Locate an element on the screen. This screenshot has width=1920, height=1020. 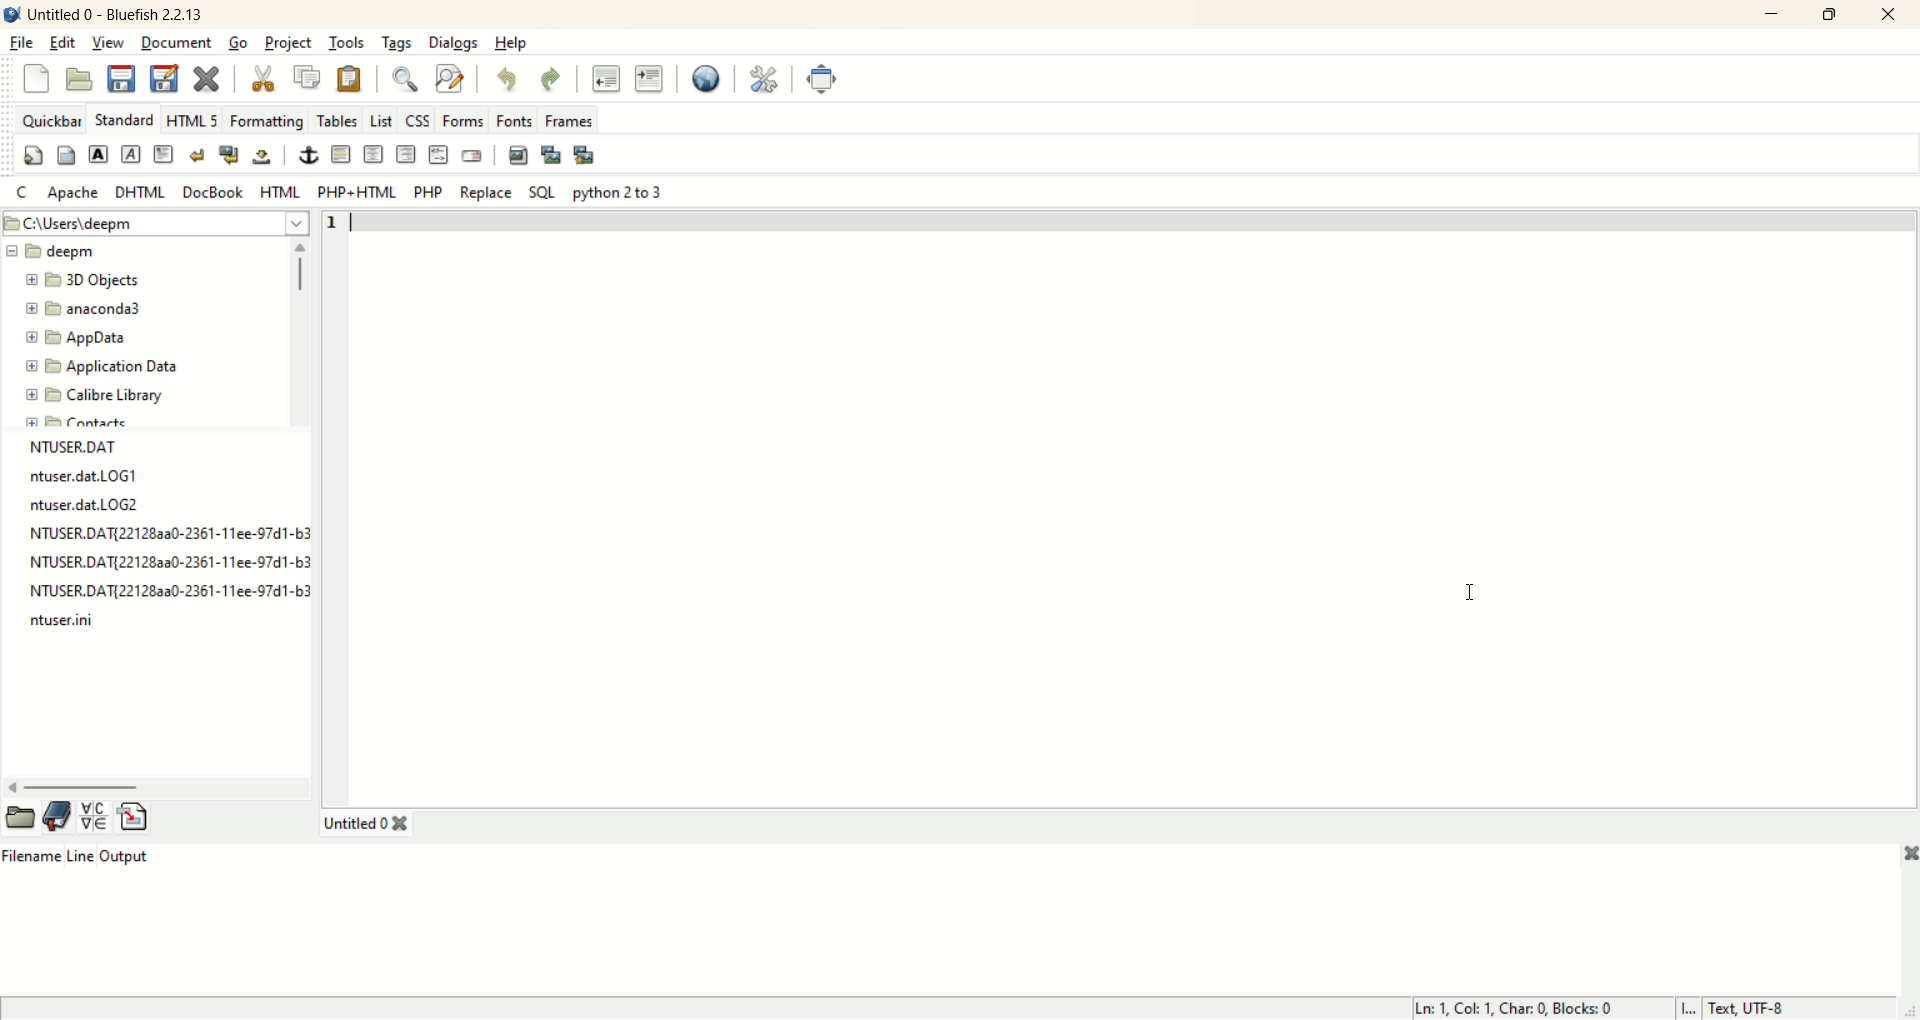
ln, col, char, block is located at coordinates (1527, 1008).